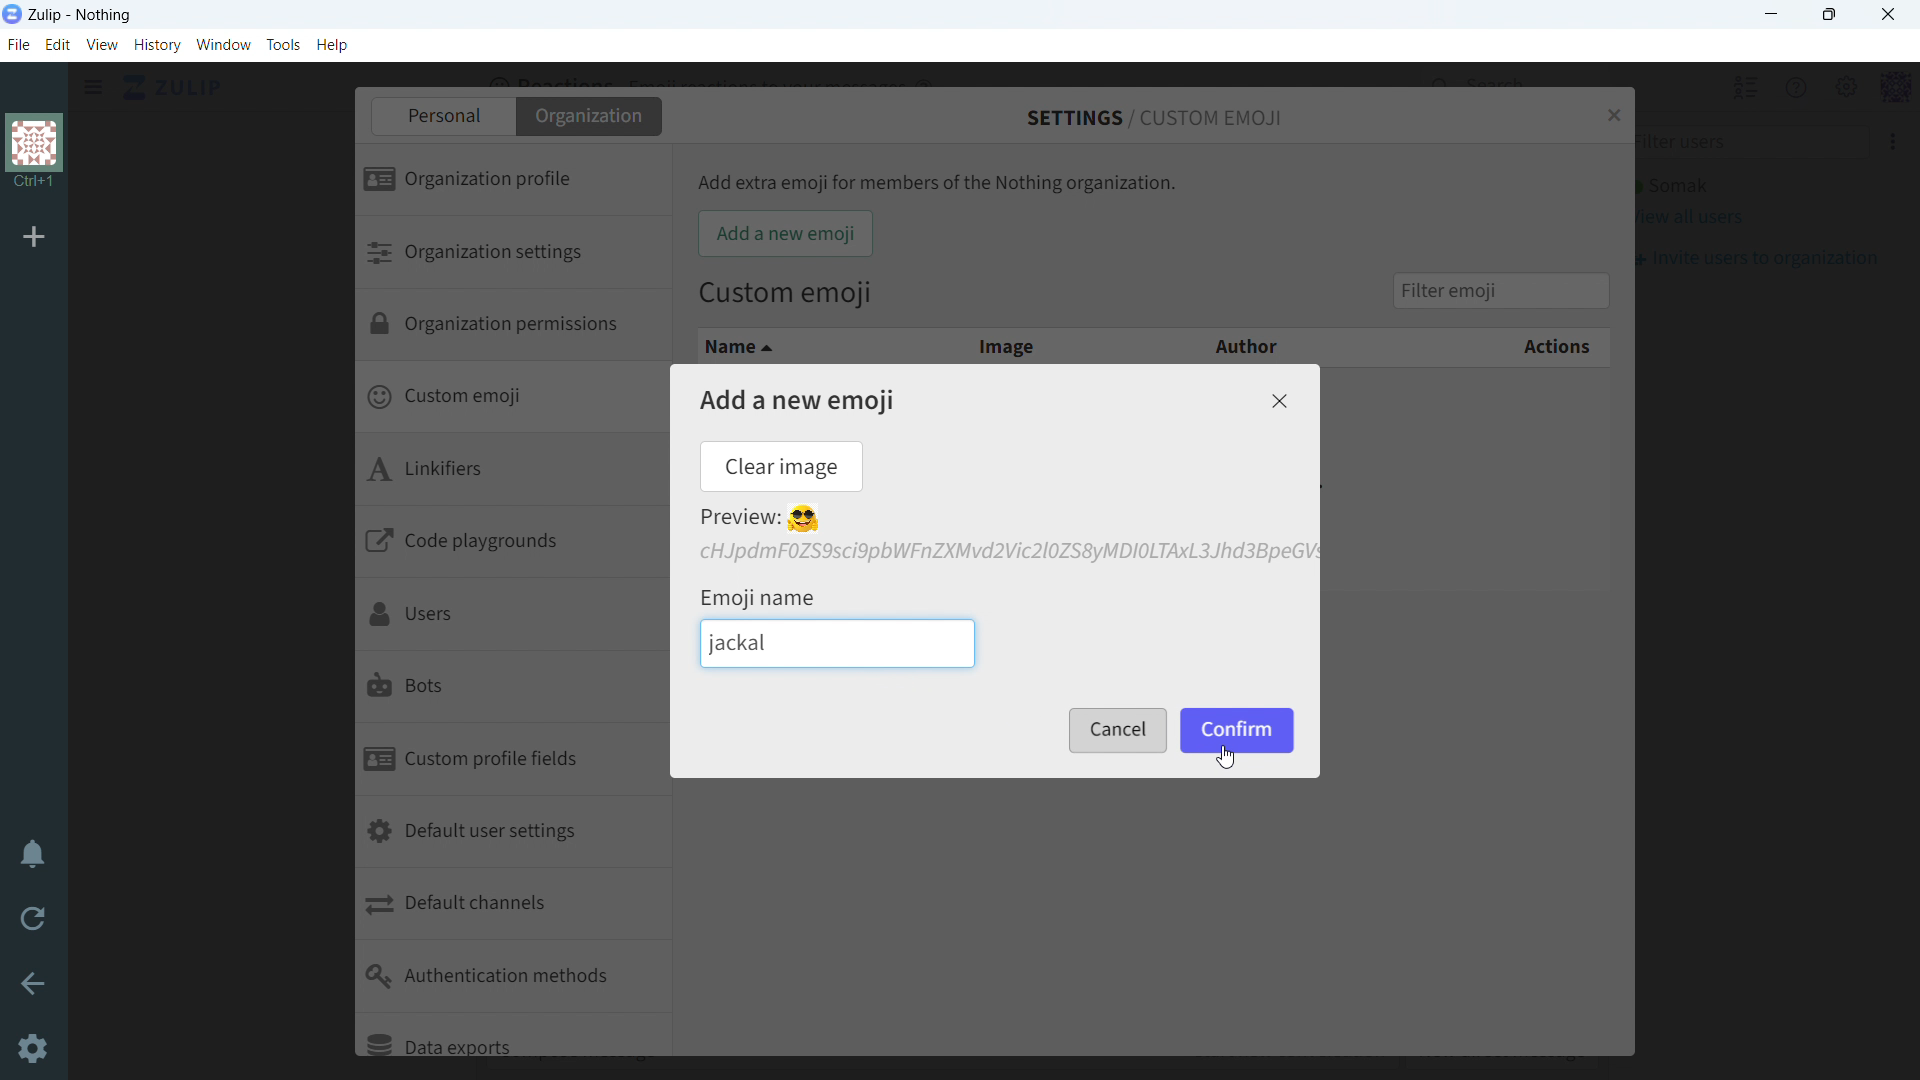  Describe the element at coordinates (780, 466) in the screenshot. I see `clear image` at that location.